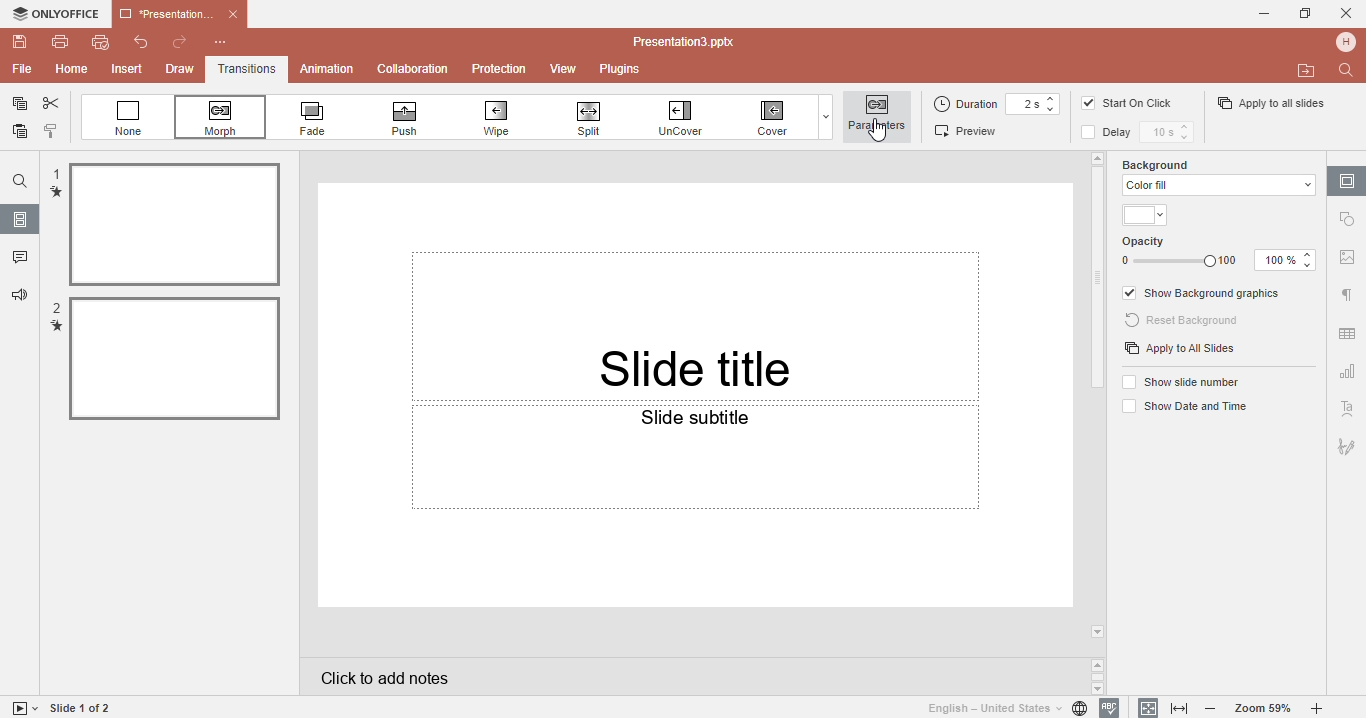 The width and height of the screenshot is (1366, 718). What do you see at coordinates (174, 225) in the screenshot?
I see `selected file 1` at bounding box center [174, 225].